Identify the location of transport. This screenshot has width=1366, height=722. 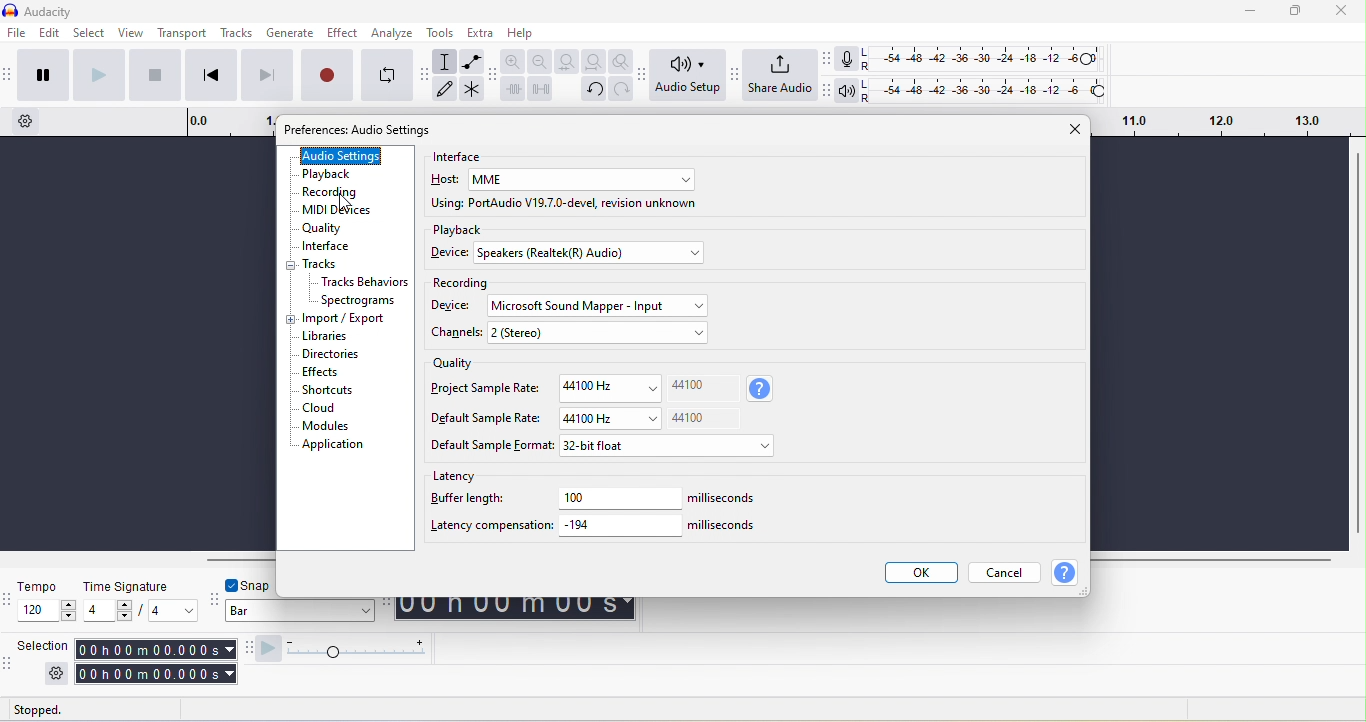
(182, 33).